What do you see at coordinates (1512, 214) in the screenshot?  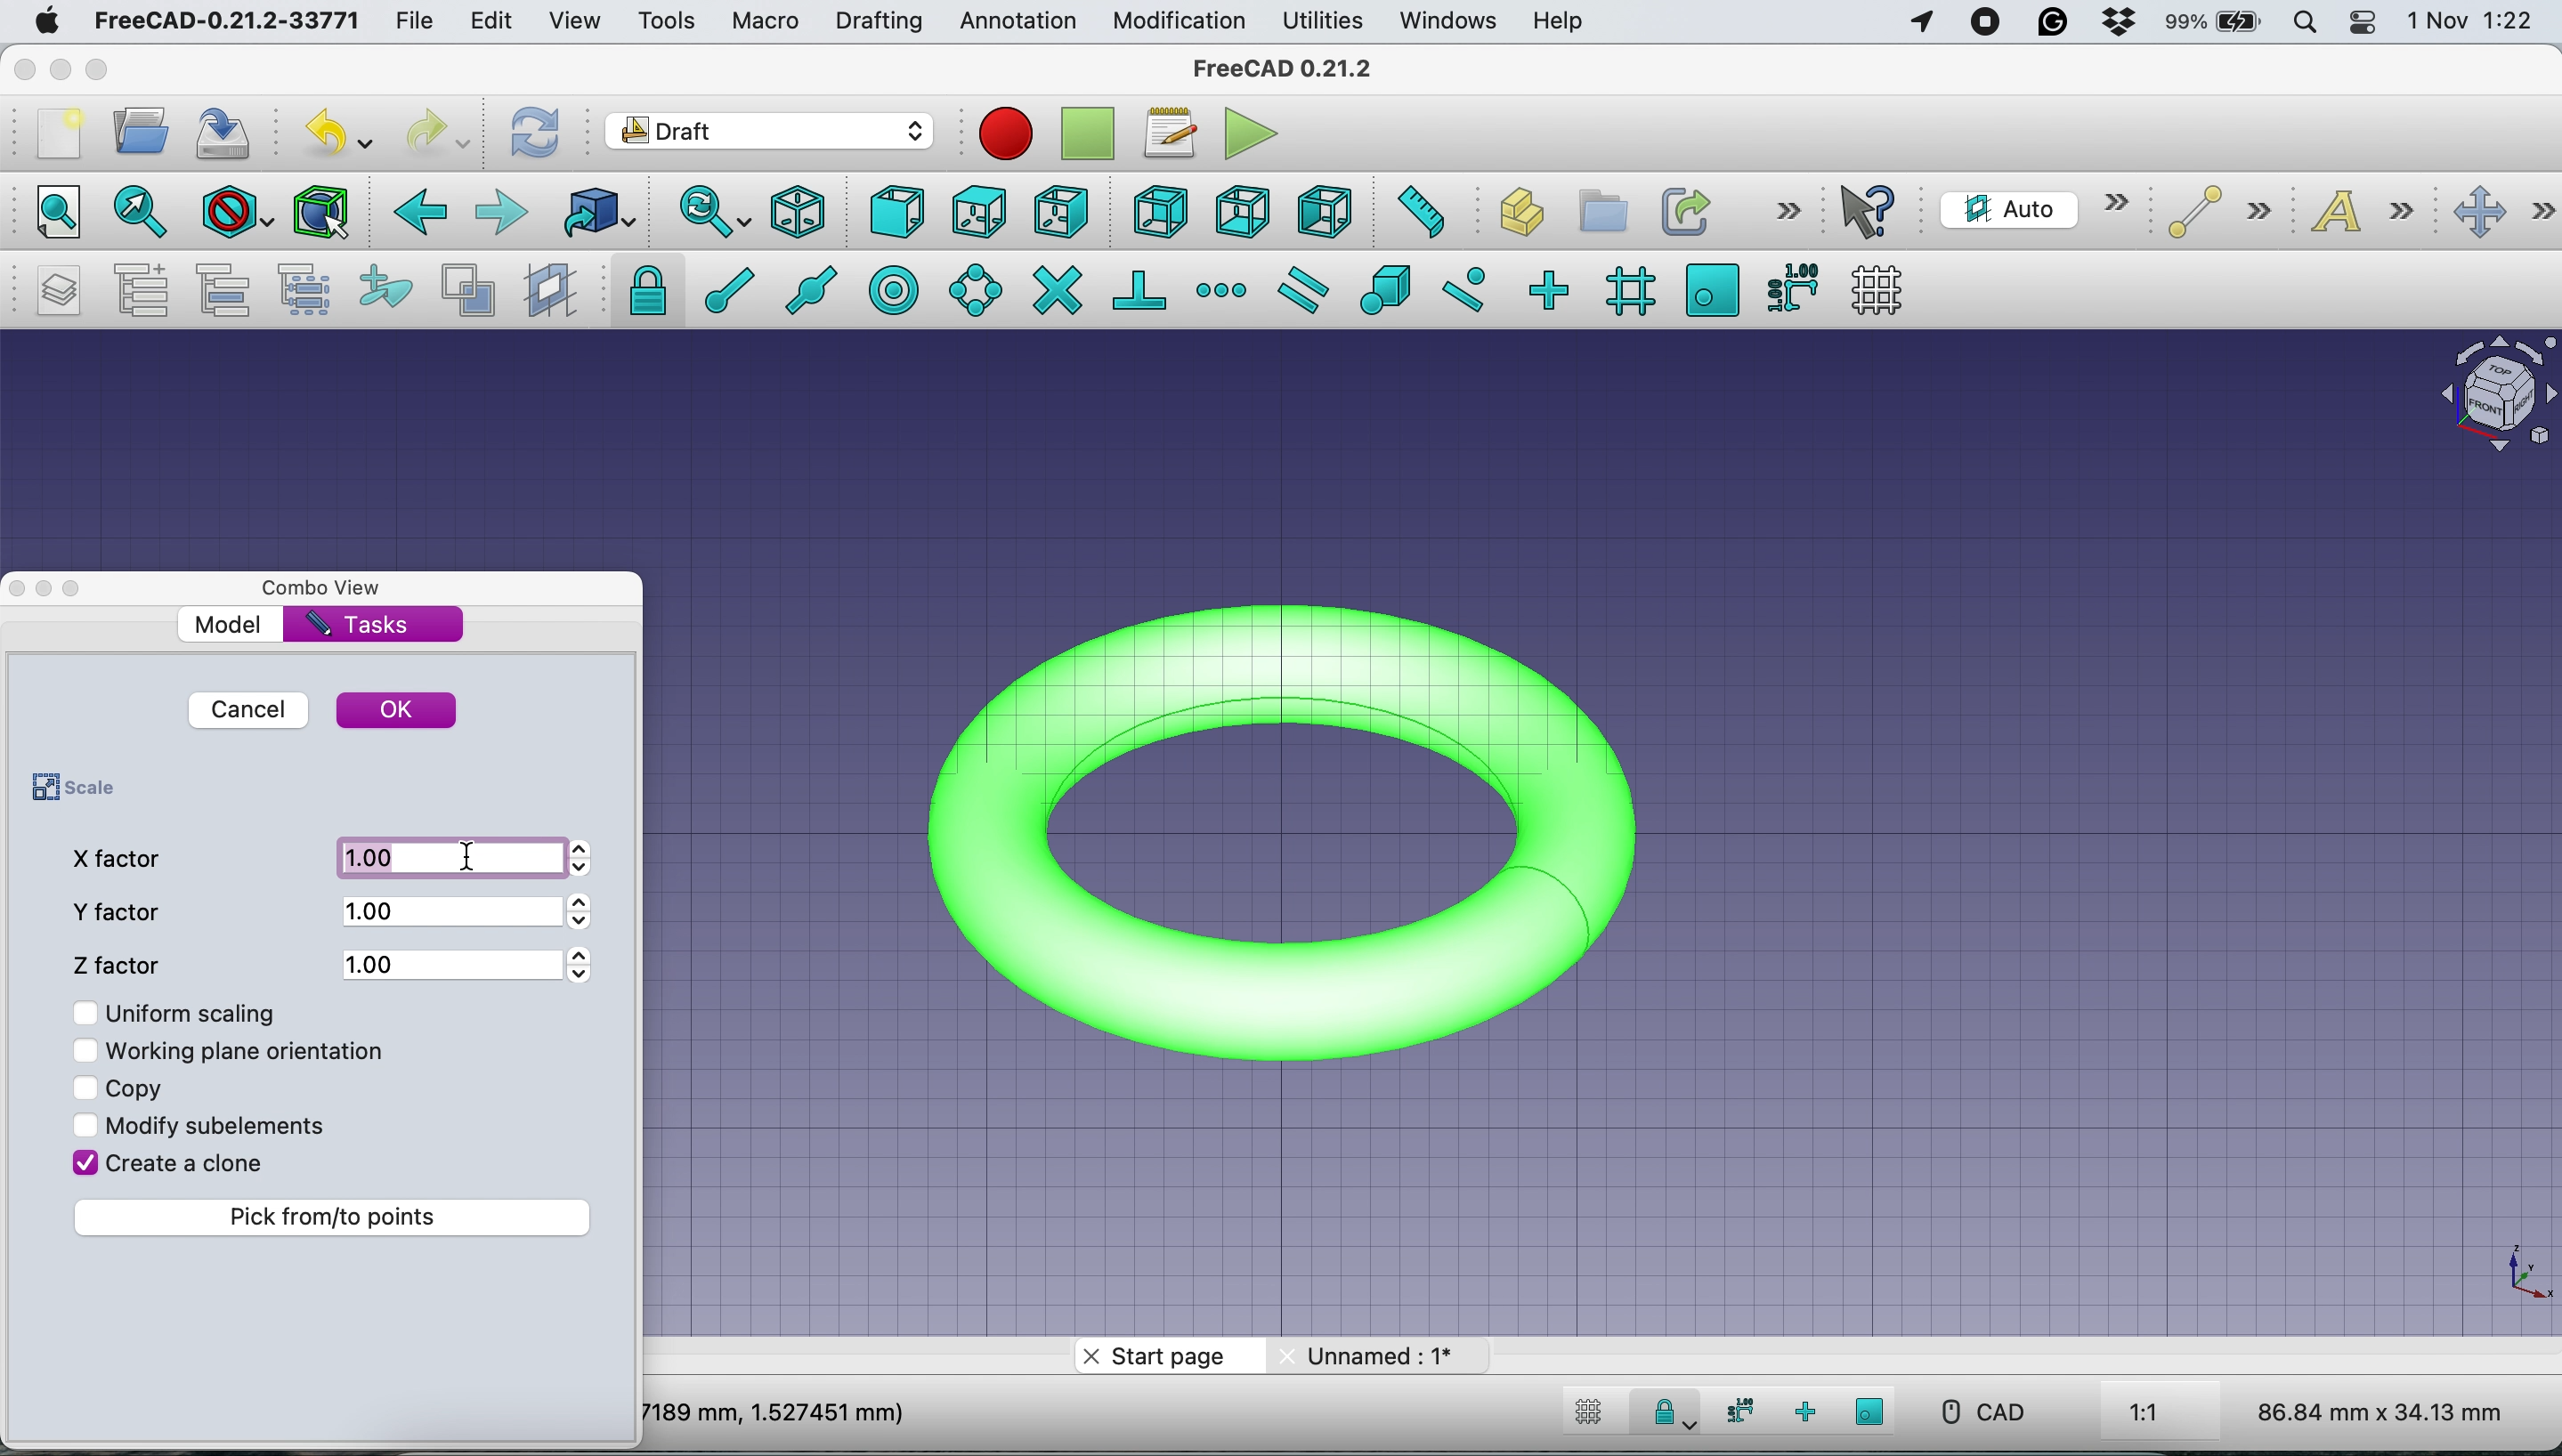 I see `create part` at bounding box center [1512, 214].